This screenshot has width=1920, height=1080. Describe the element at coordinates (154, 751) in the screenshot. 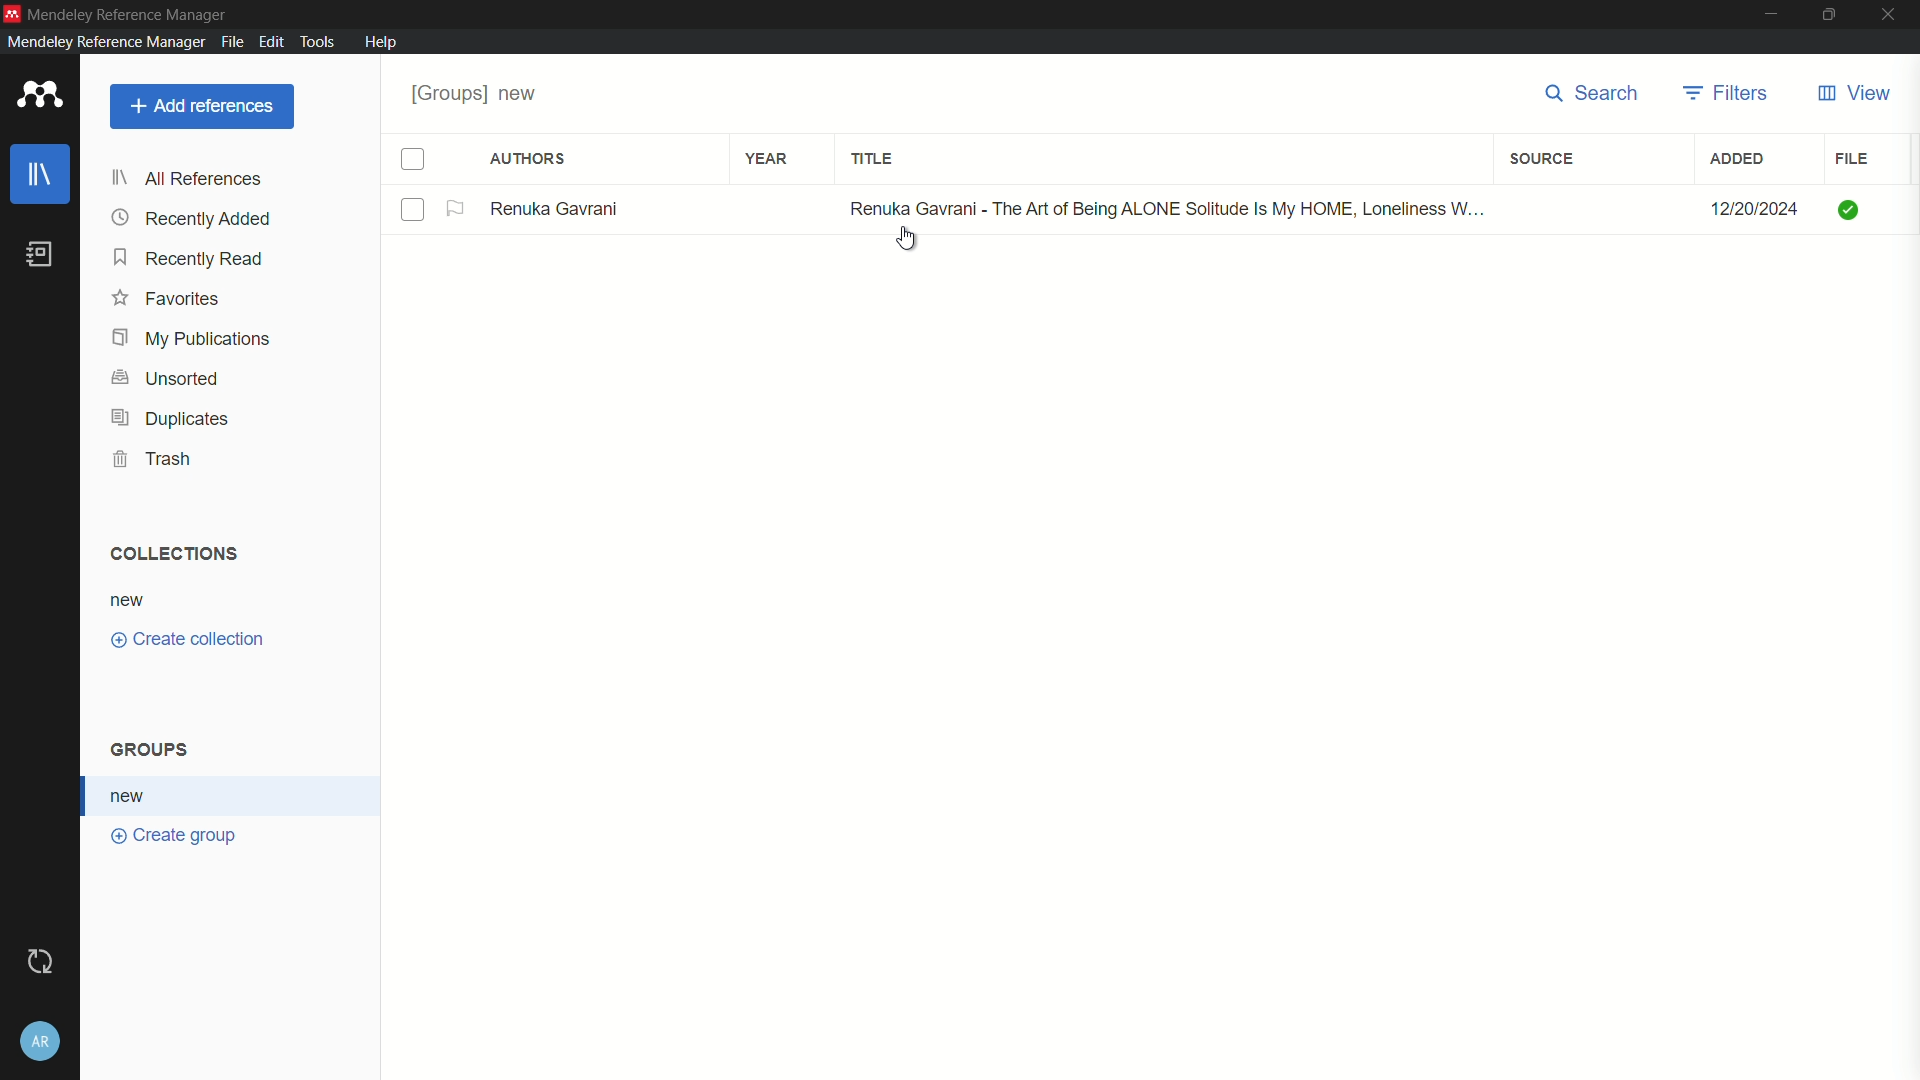

I see `groups` at that location.